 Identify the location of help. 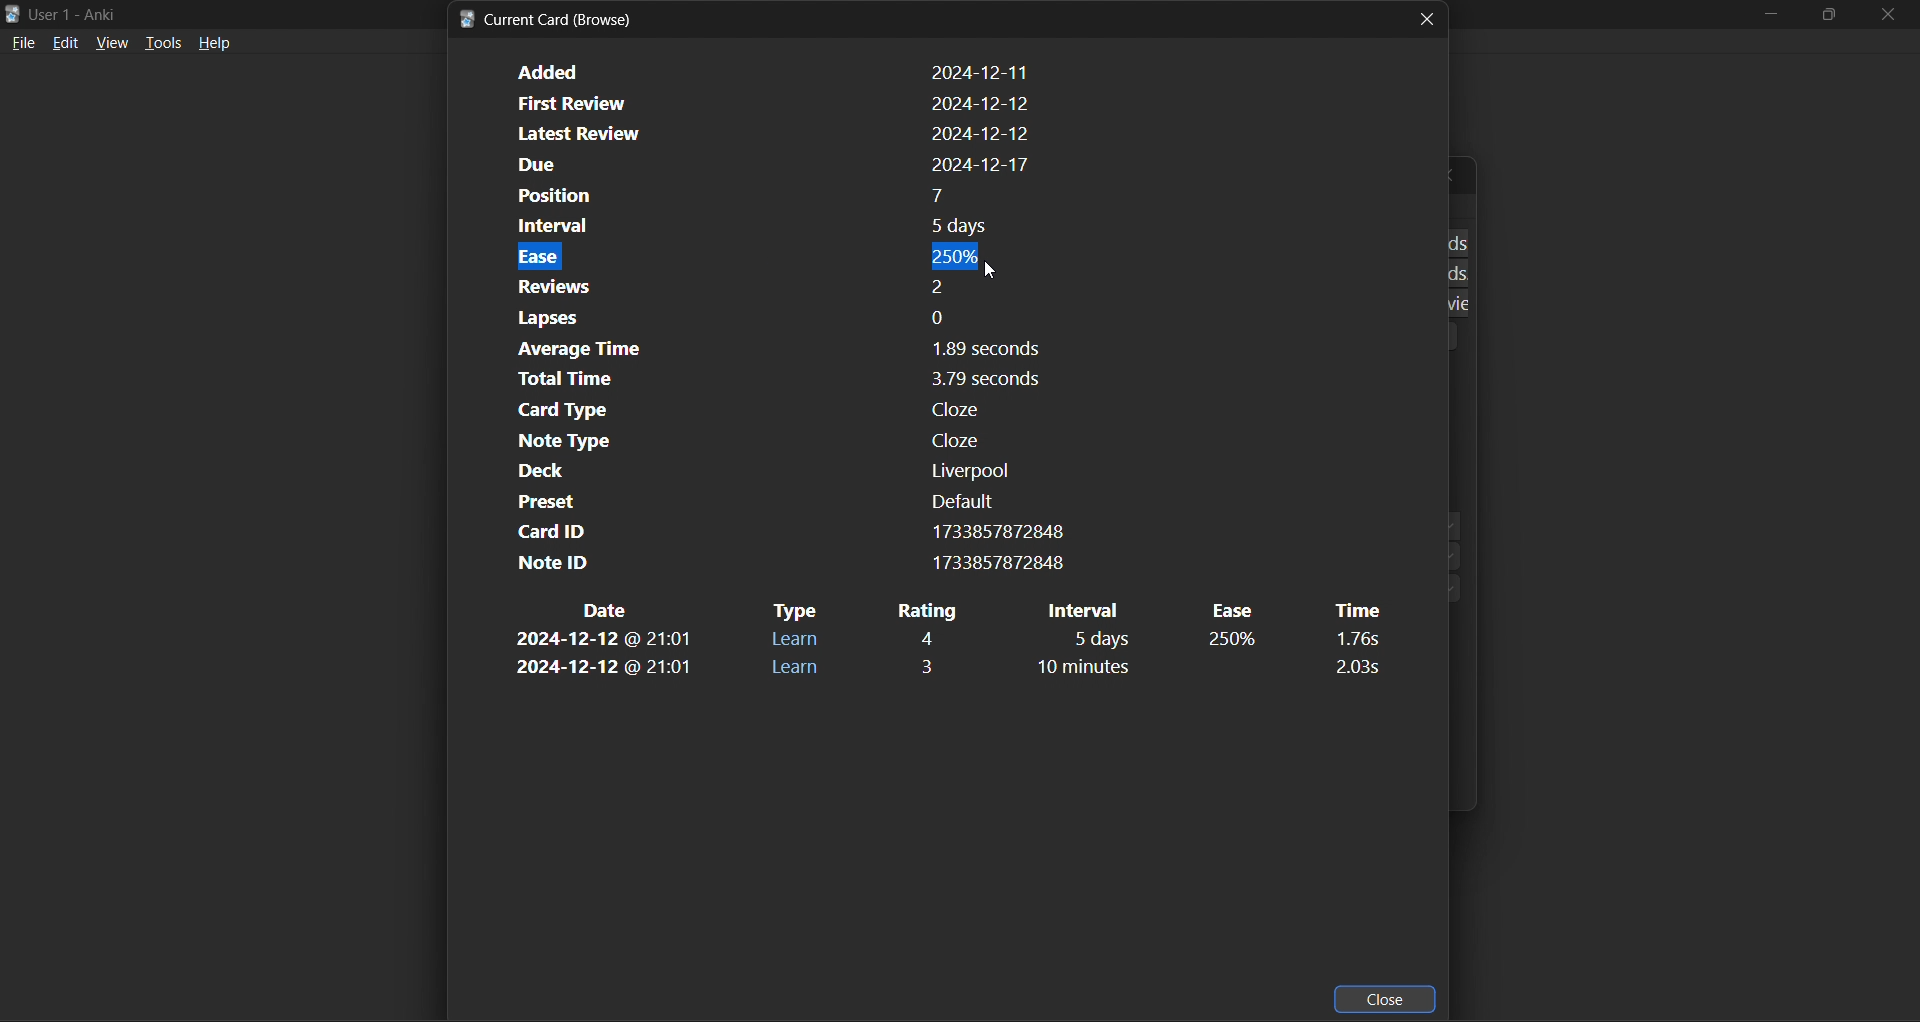
(214, 42).